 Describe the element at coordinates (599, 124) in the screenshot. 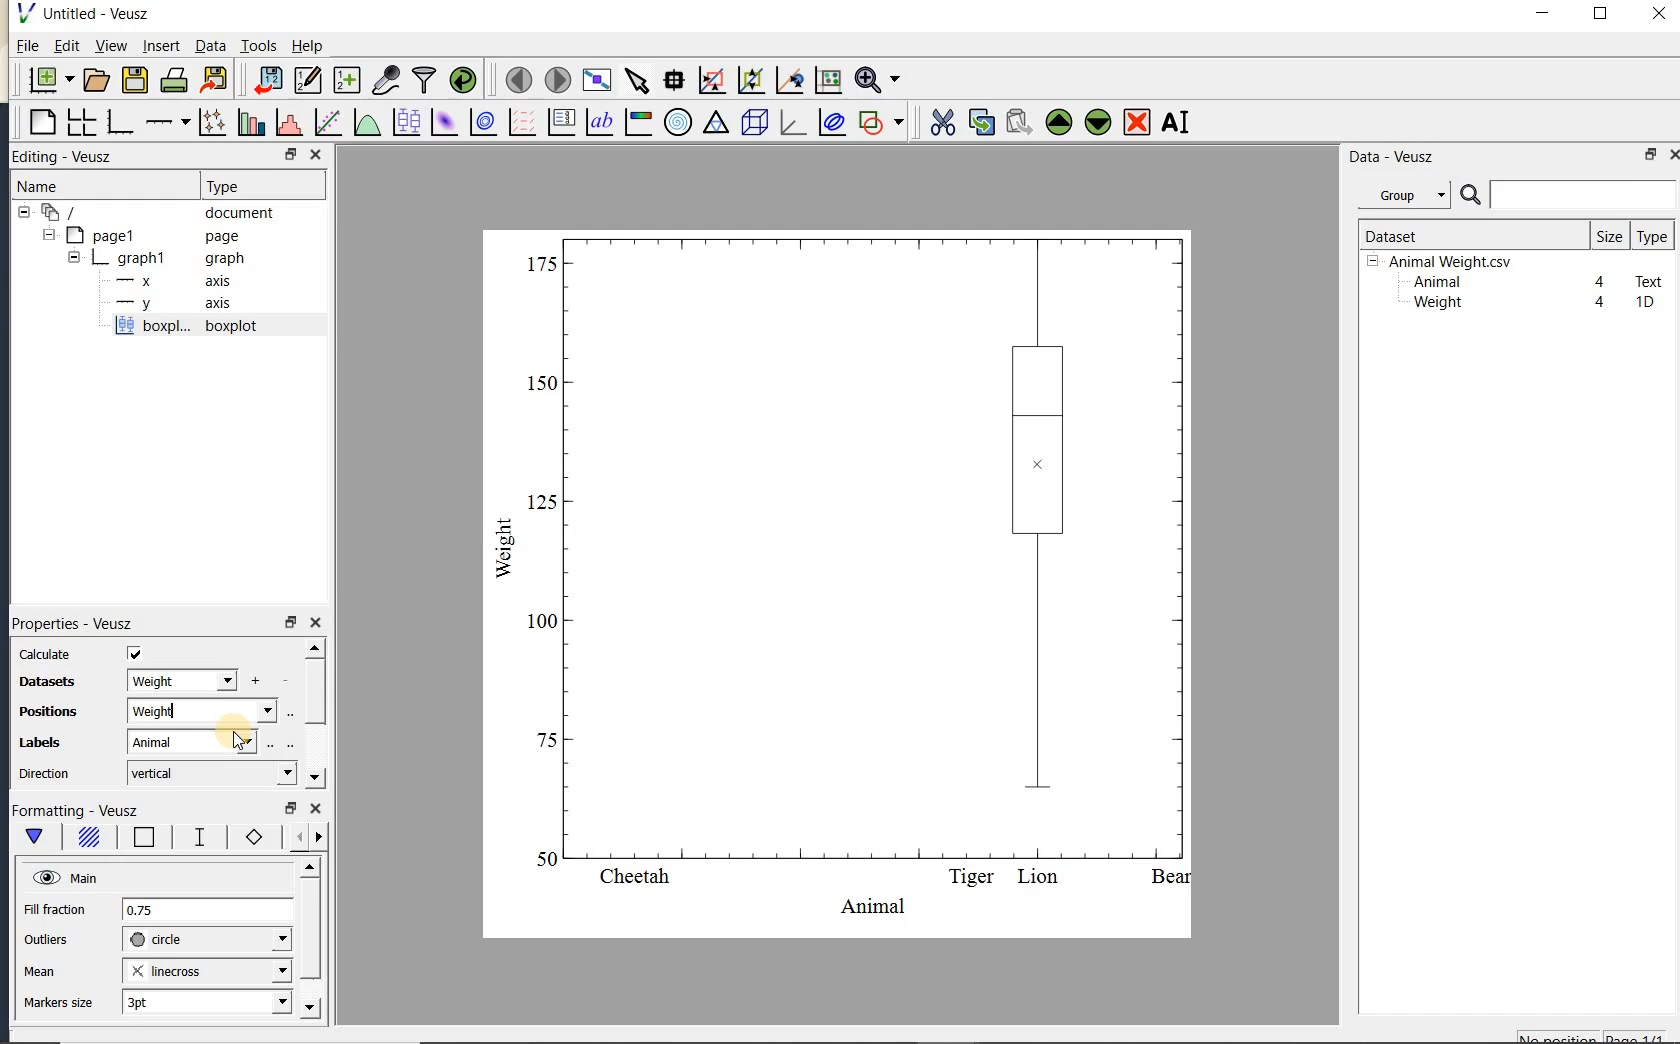

I see `text label` at that location.